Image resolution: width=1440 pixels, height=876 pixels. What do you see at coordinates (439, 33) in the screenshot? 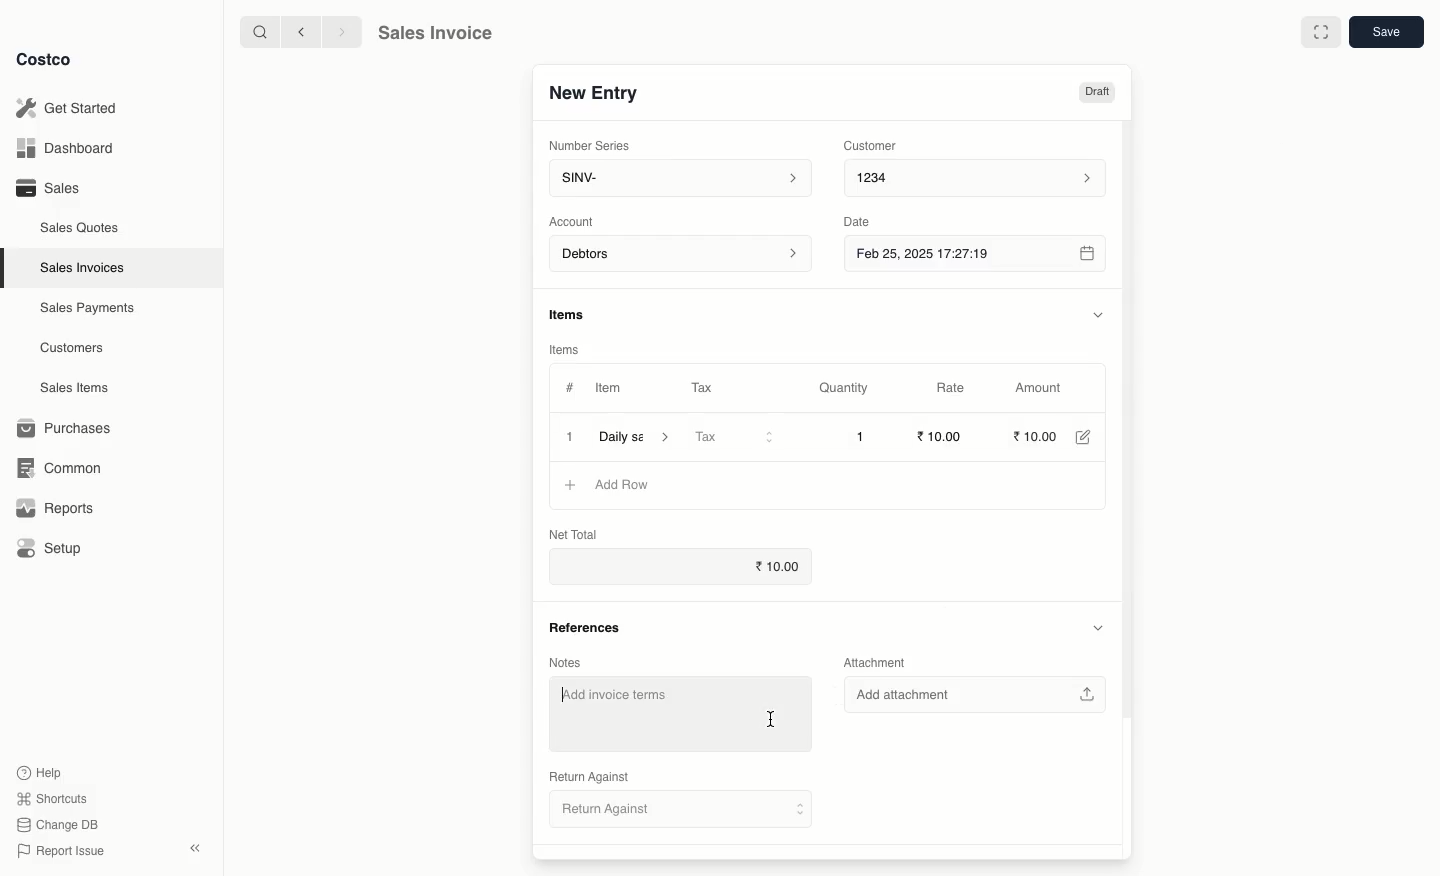
I see `Sales Invoice` at bounding box center [439, 33].